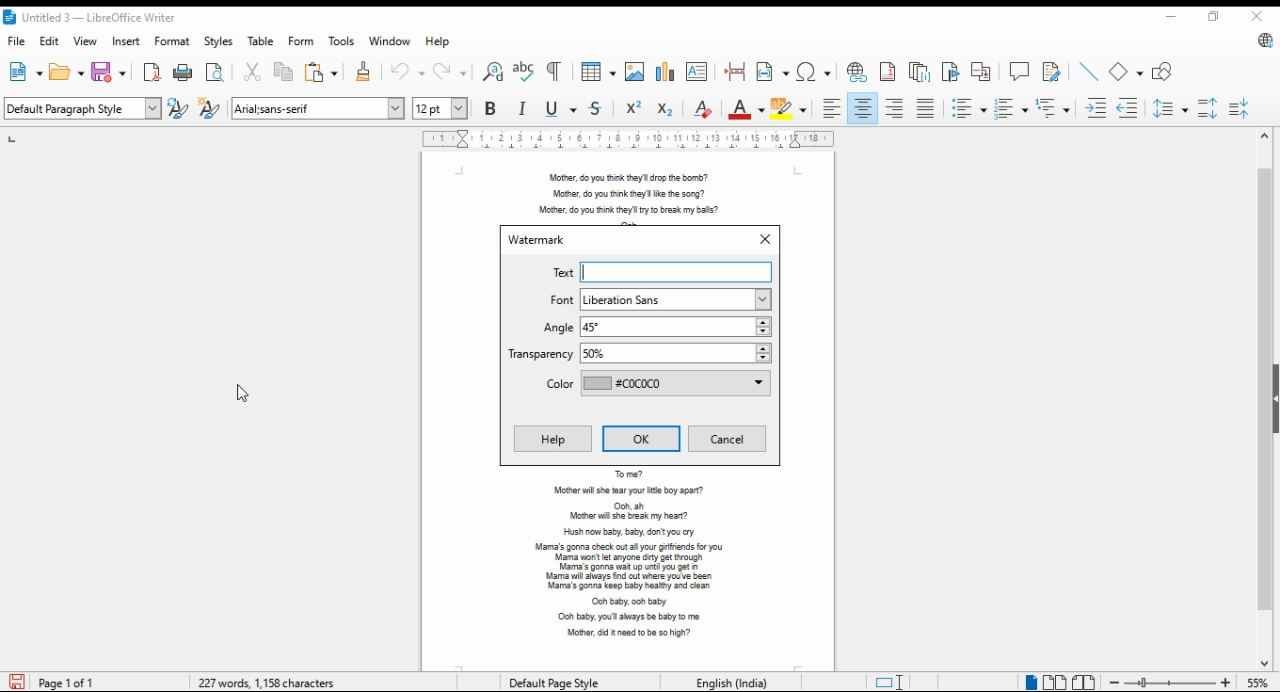 This screenshot has height=692, width=1280. I want to click on view, so click(88, 42).